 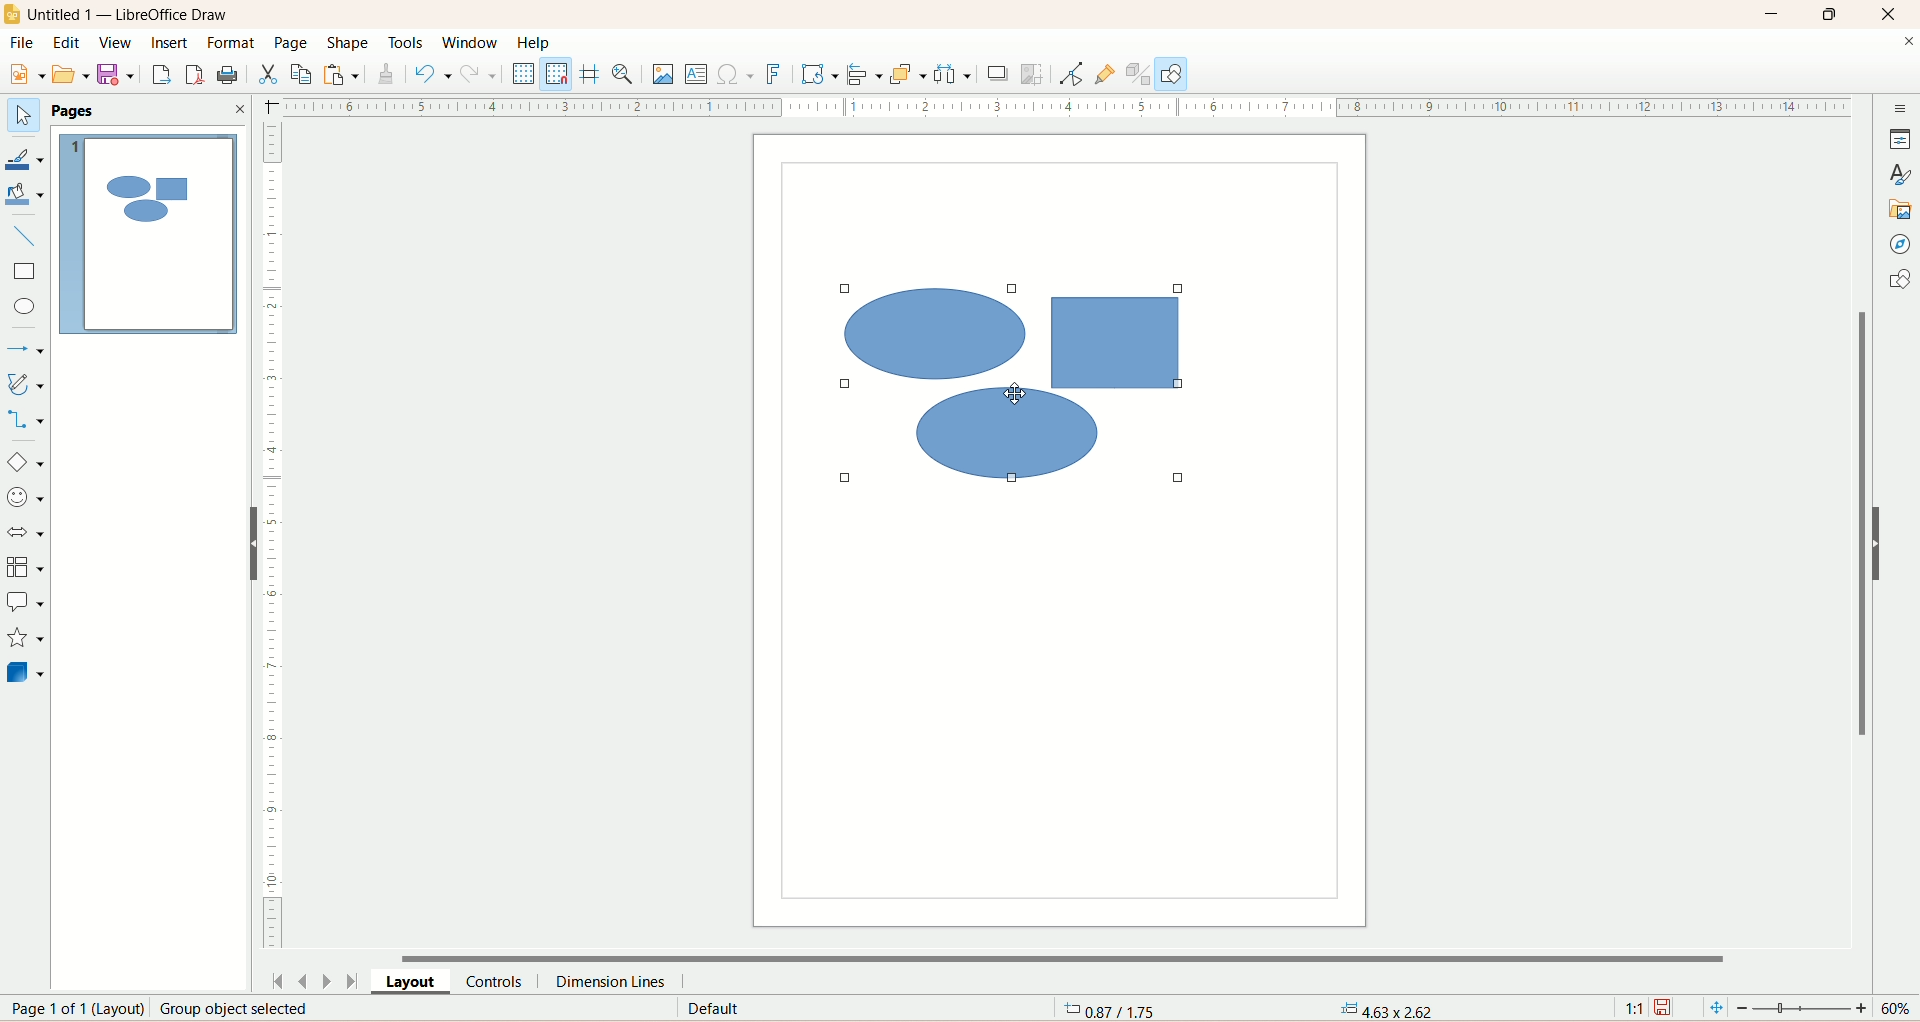 What do you see at coordinates (25, 604) in the screenshot?
I see `callout shapes` at bounding box center [25, 604].